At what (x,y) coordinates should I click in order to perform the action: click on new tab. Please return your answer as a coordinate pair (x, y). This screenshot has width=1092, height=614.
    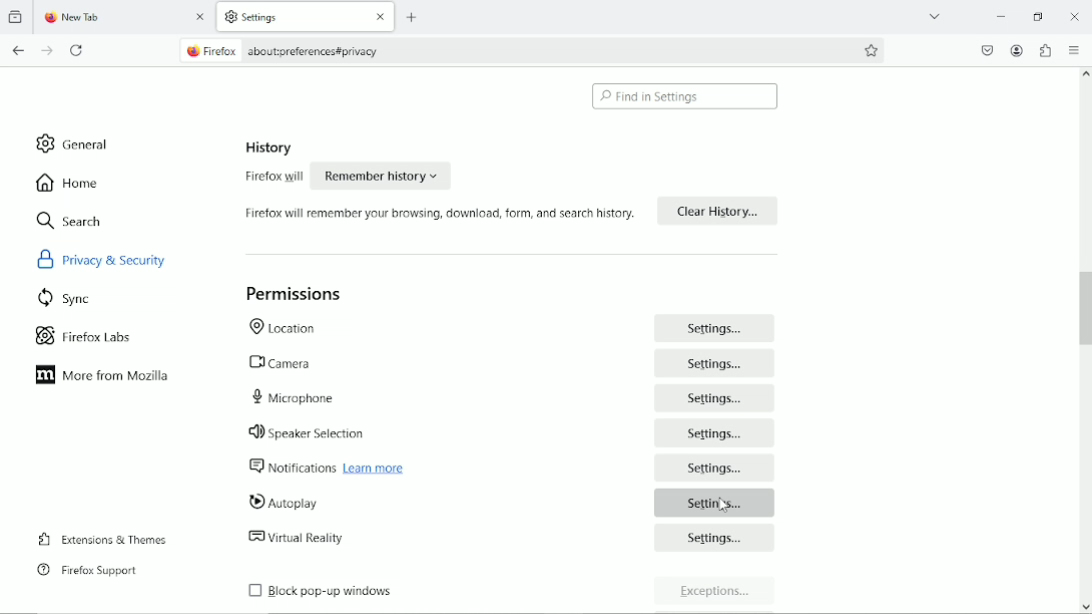
    Looking at the image, I should click on (97, 18).